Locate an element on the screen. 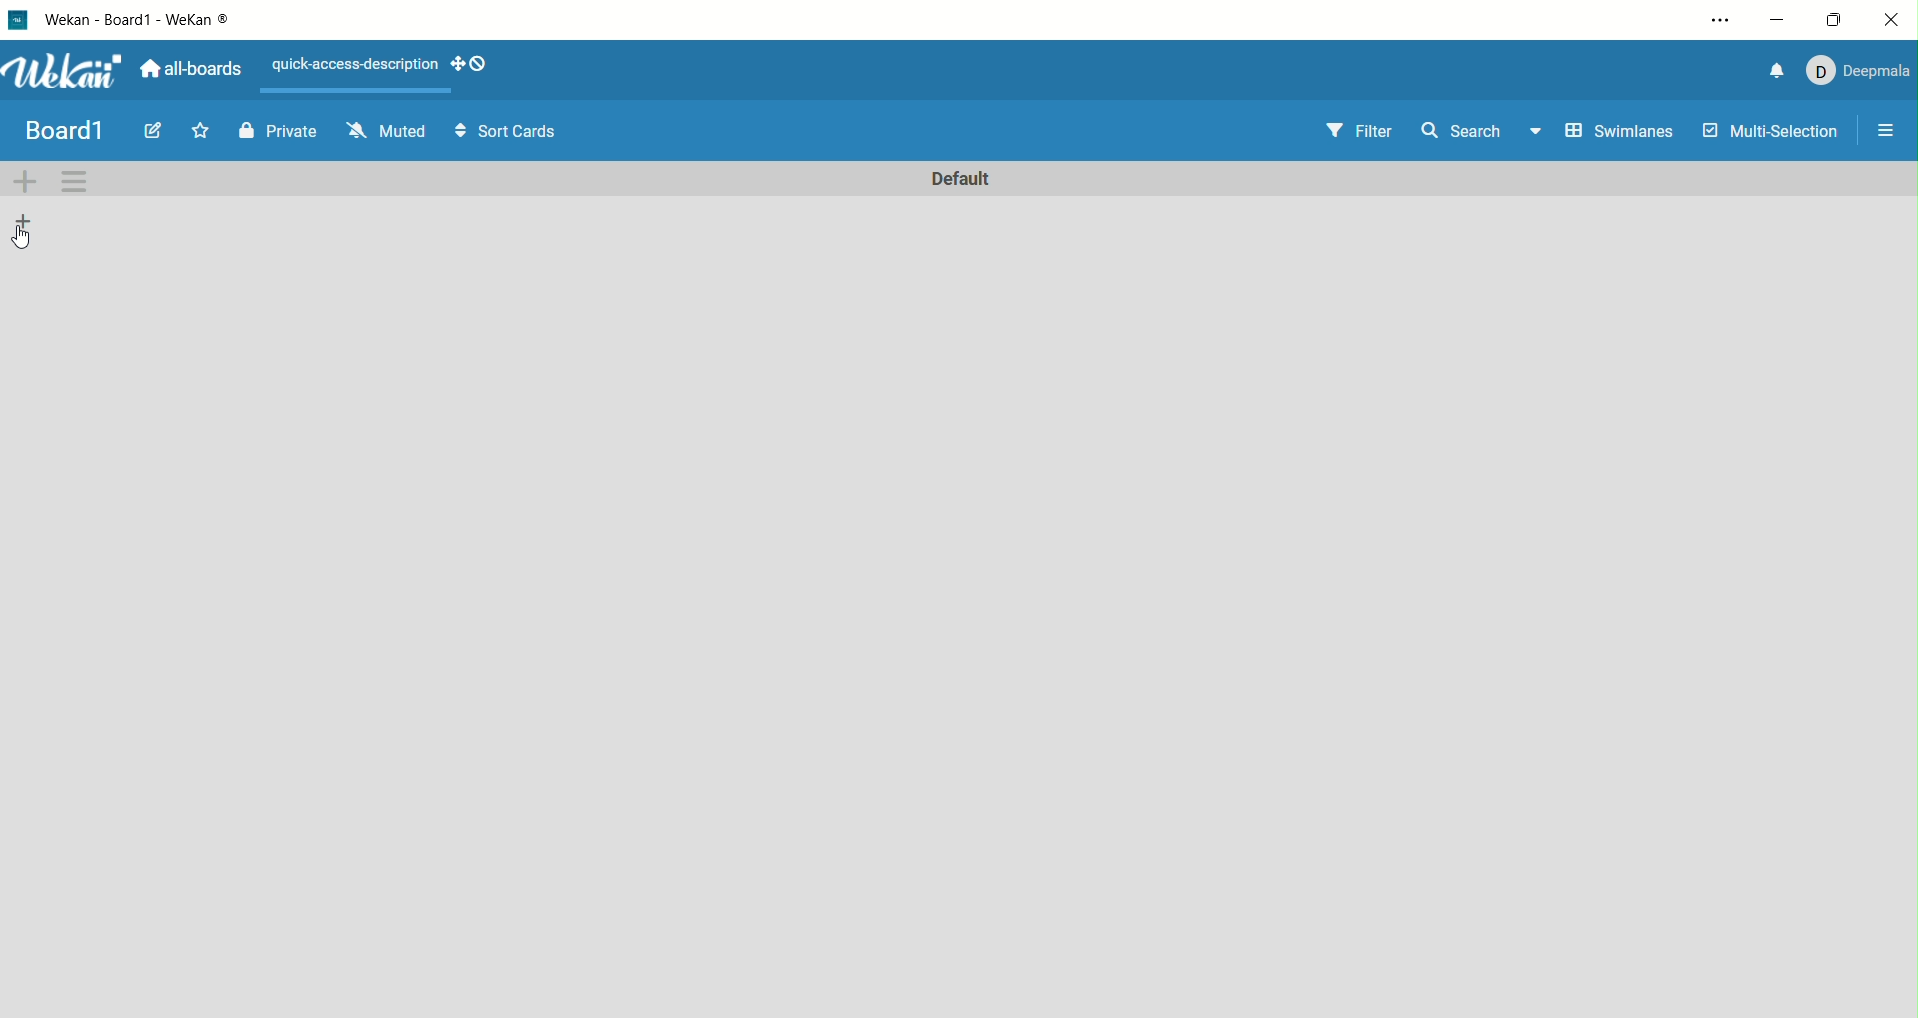 This screenshot has width=1918, height=1018. favorite is located at coordinates (200, 129).